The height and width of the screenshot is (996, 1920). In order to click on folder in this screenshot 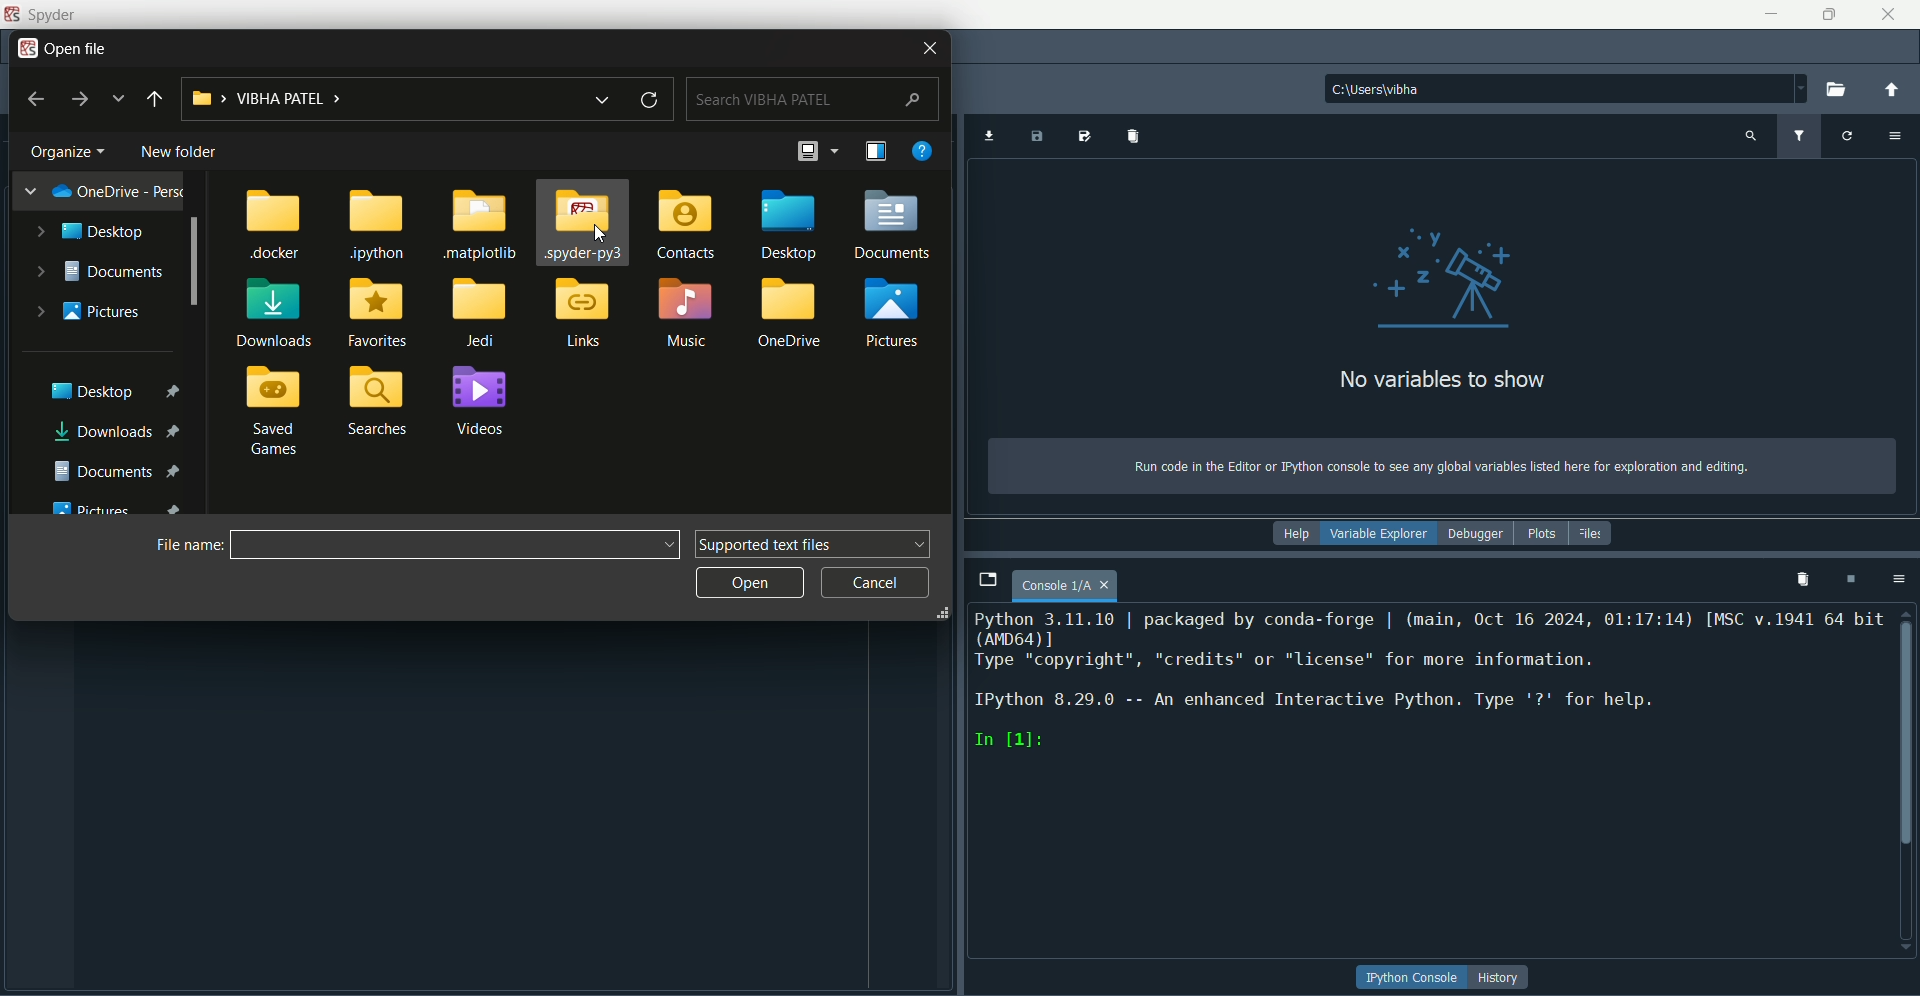, I will do `click(683, 315)`.